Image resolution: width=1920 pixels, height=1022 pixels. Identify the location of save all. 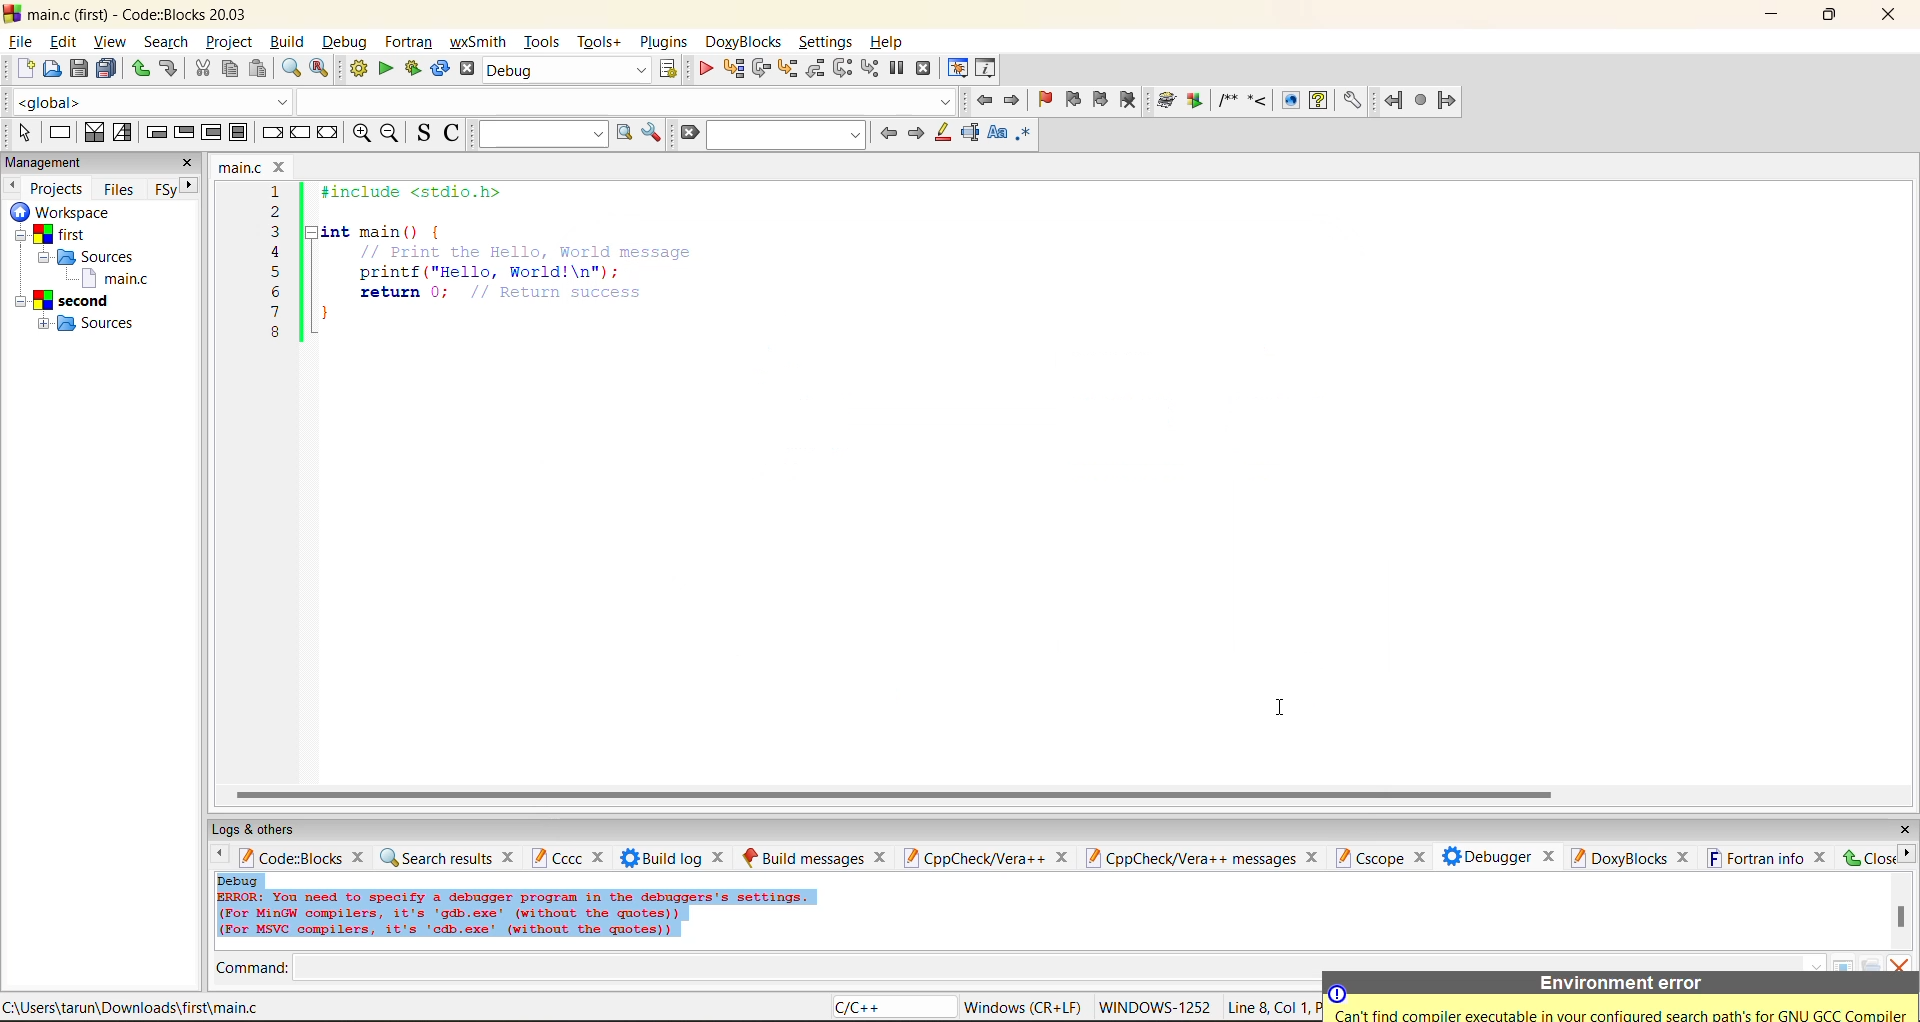
(107, 69).